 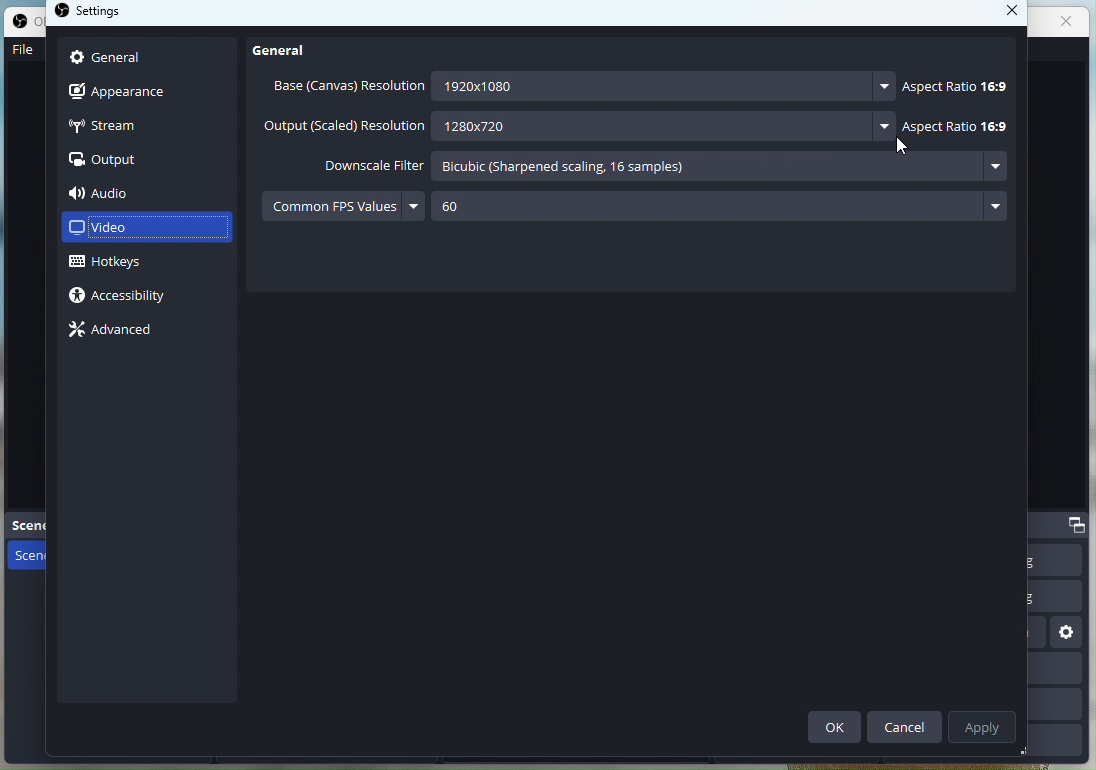 I want to click on OBS studio logo, so click(x=23, y=24).